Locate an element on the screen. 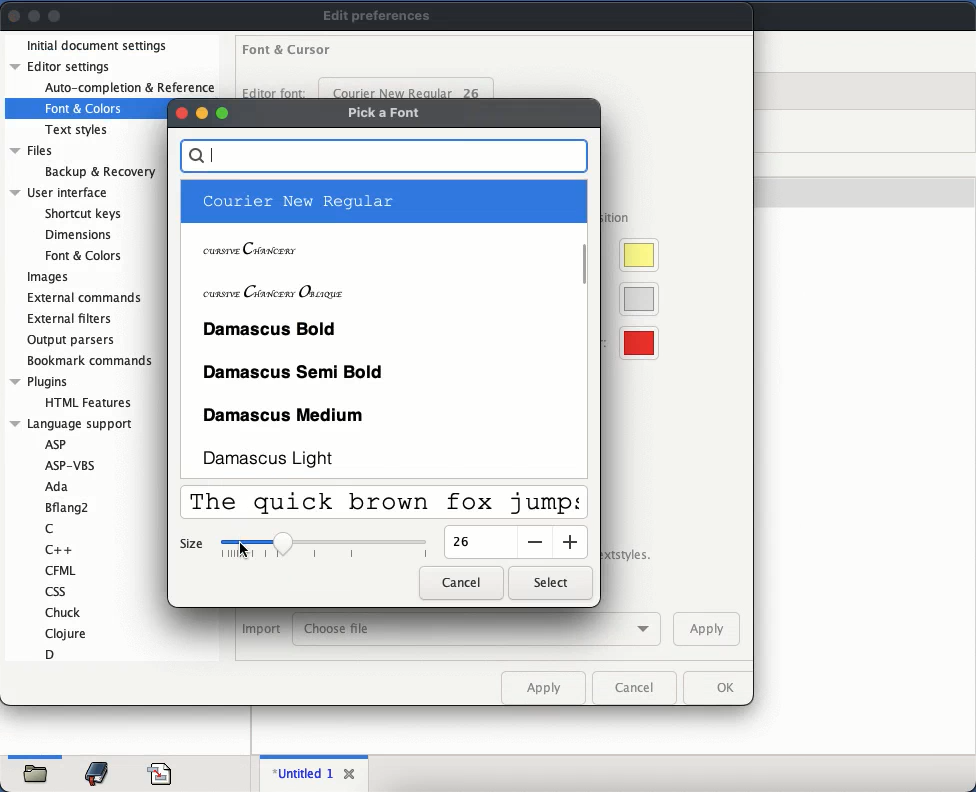 This screenshot has height=792, width=976. apply is located at coordinates (545, 687).